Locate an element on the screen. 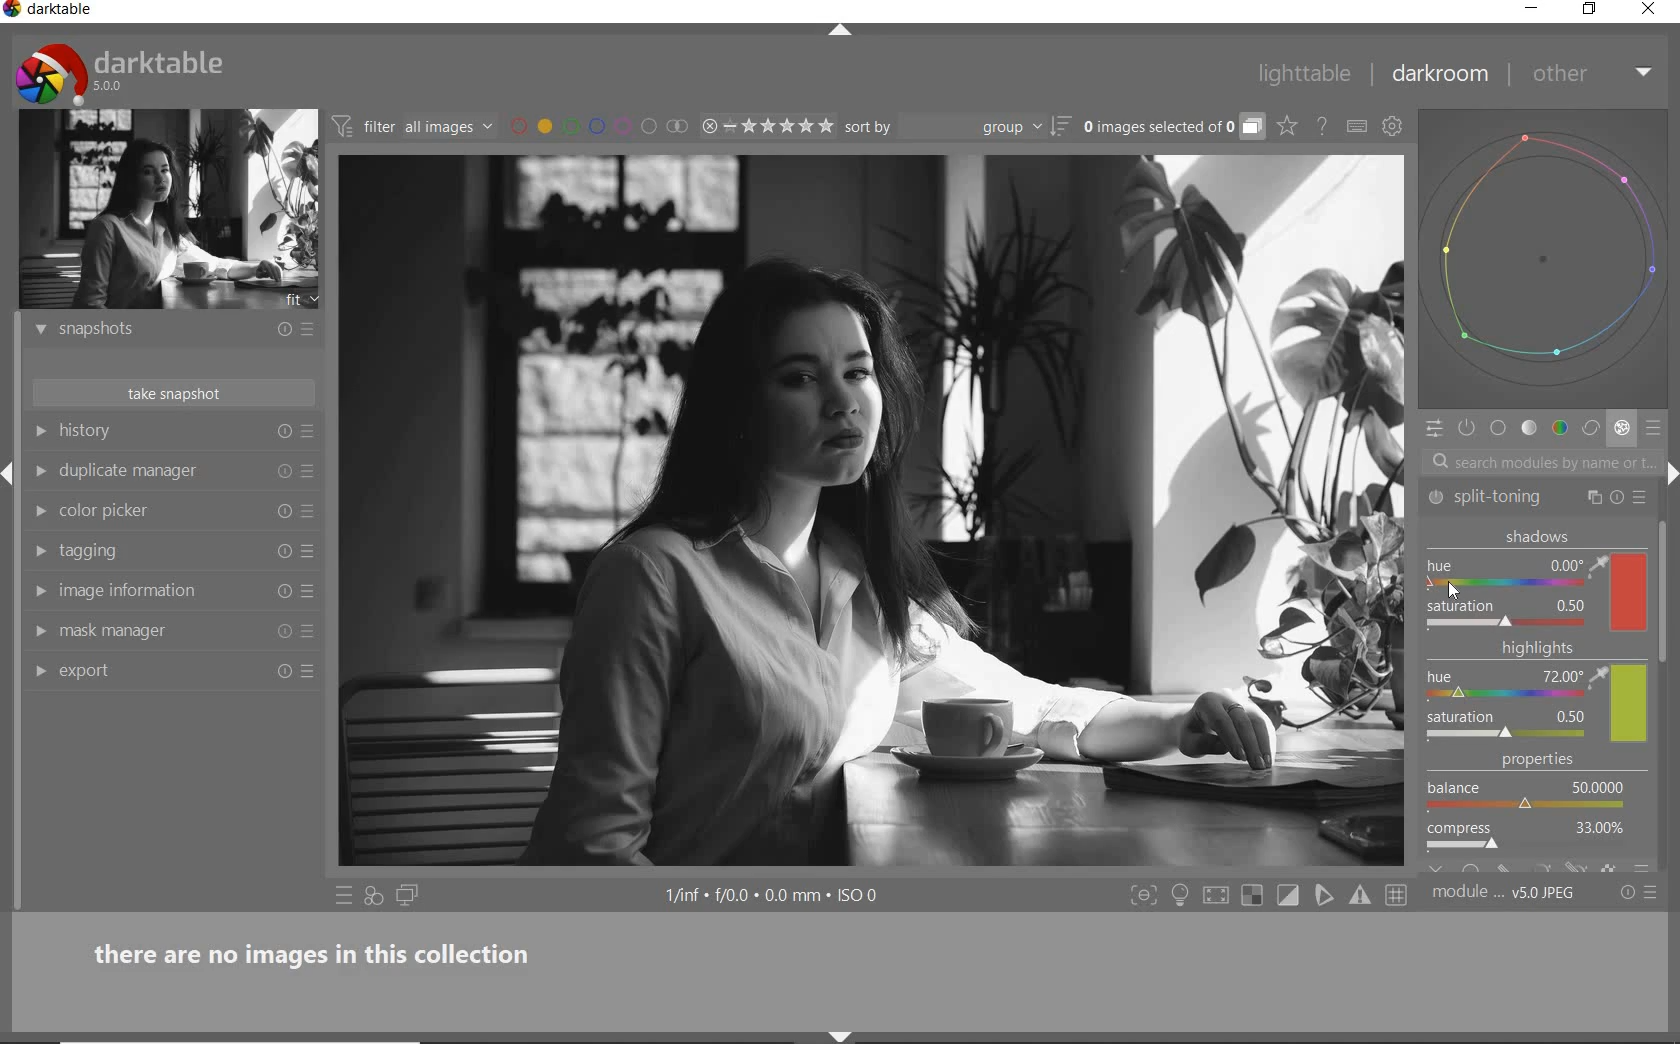 The width and height of the screenshot is (1680, 1044). system logo is located at coordinates (121, 73).